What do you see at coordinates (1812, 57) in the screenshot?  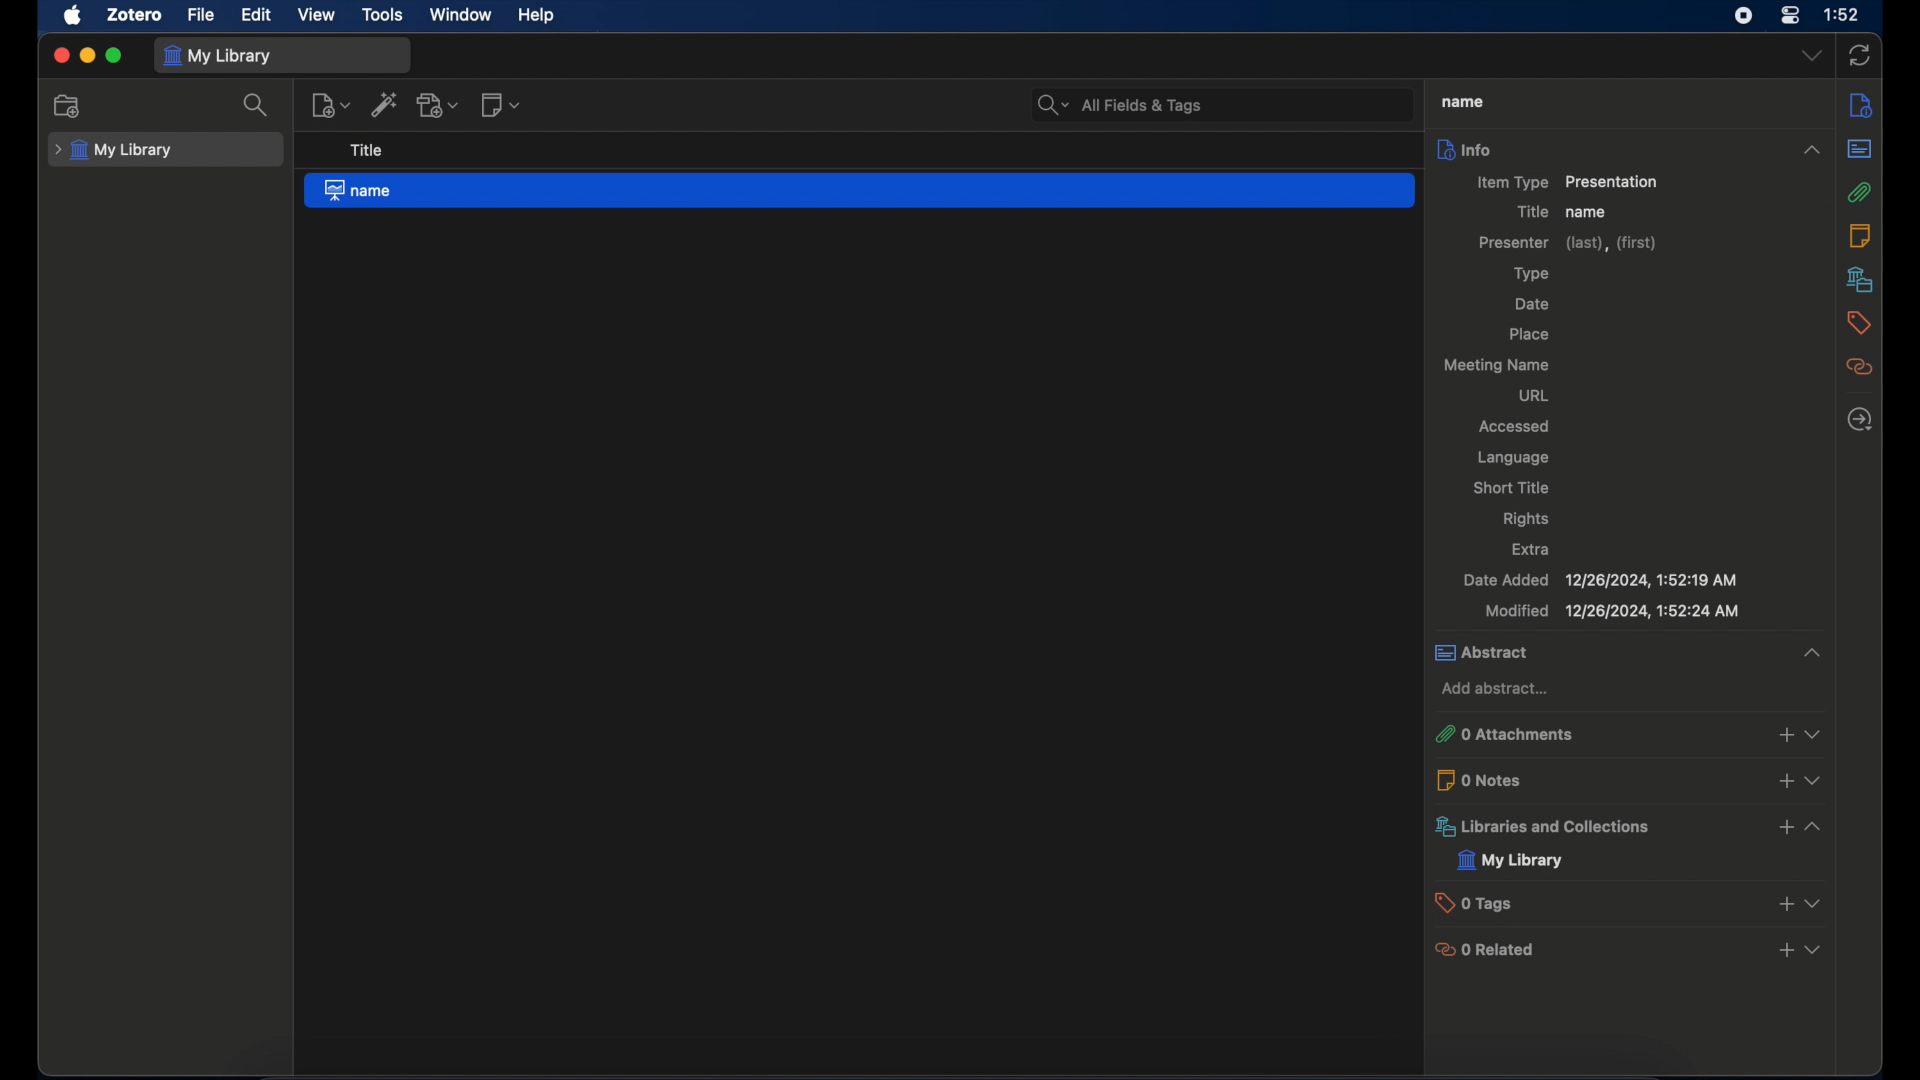 I see `dropdown` at bounding box center [1812, 57].